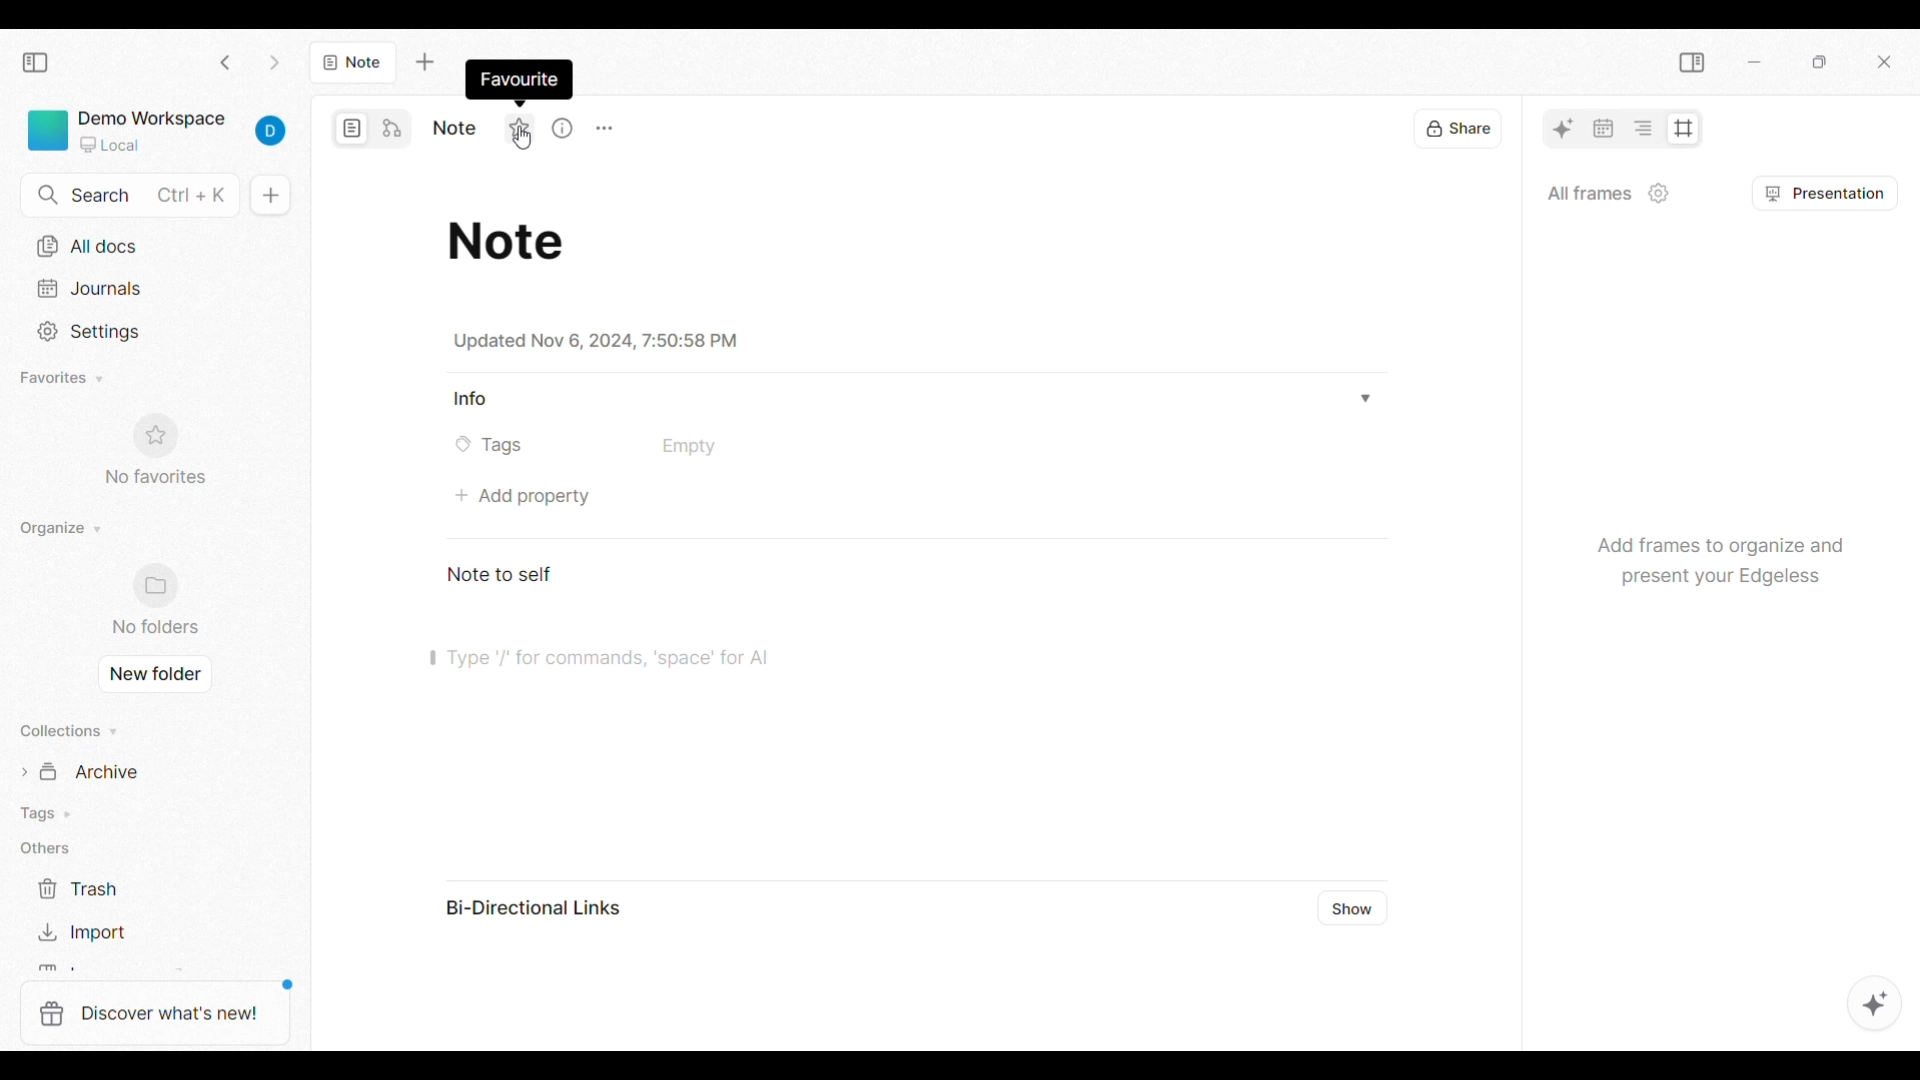 The width and height of the screenshot is (1920, 1080). What do you see at coordinates (522, 137) in the screenshot?
I see `Cursor clicking on Favorite icon` at bounding box center [522, 137].